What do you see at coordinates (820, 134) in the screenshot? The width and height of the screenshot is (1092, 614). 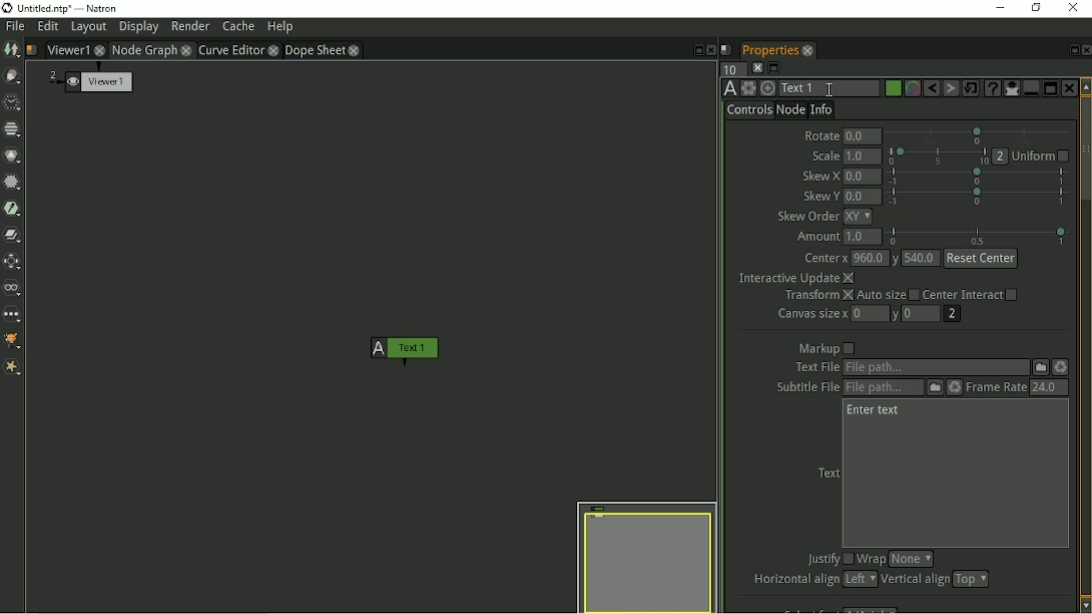 I see `Rotate` at bounding box center [820, 134].